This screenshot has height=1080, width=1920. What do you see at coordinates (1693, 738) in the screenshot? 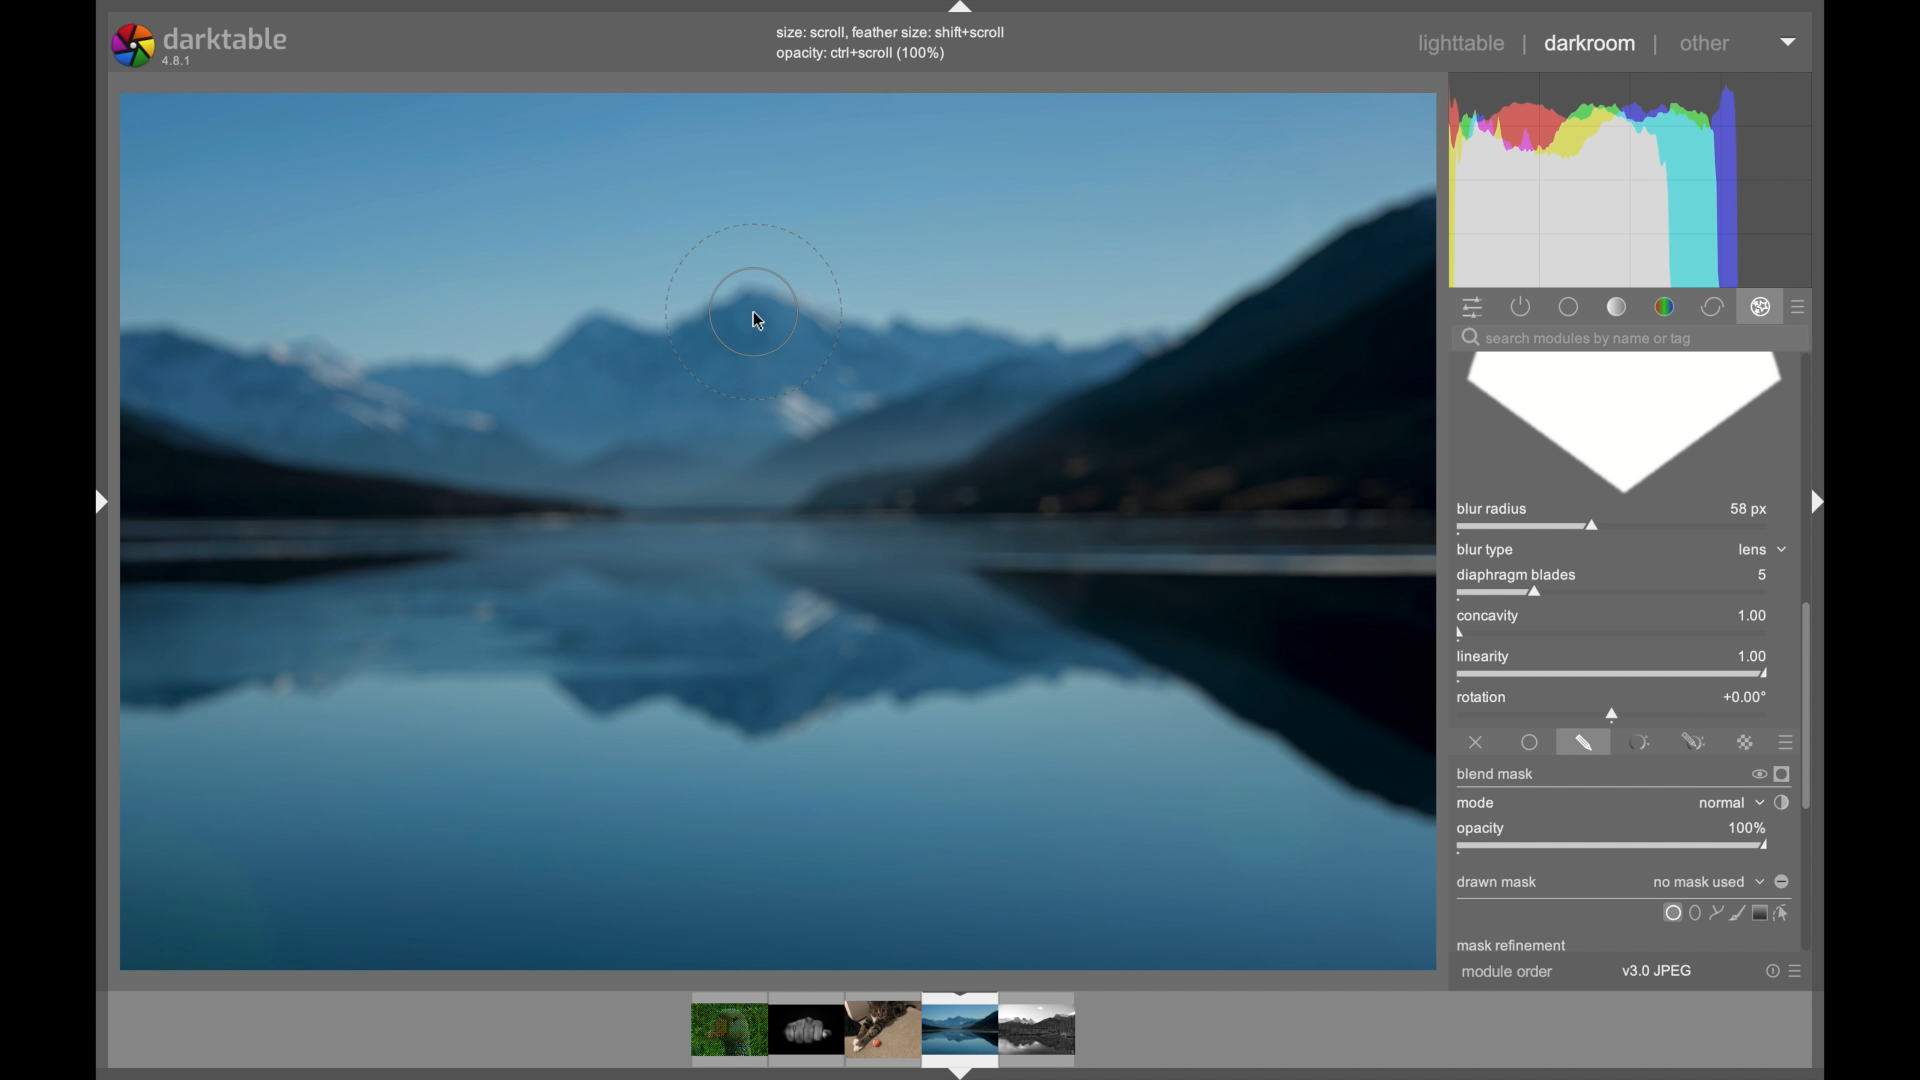
I see `drawn and parametric mask` at bounding box center [1693, 738].